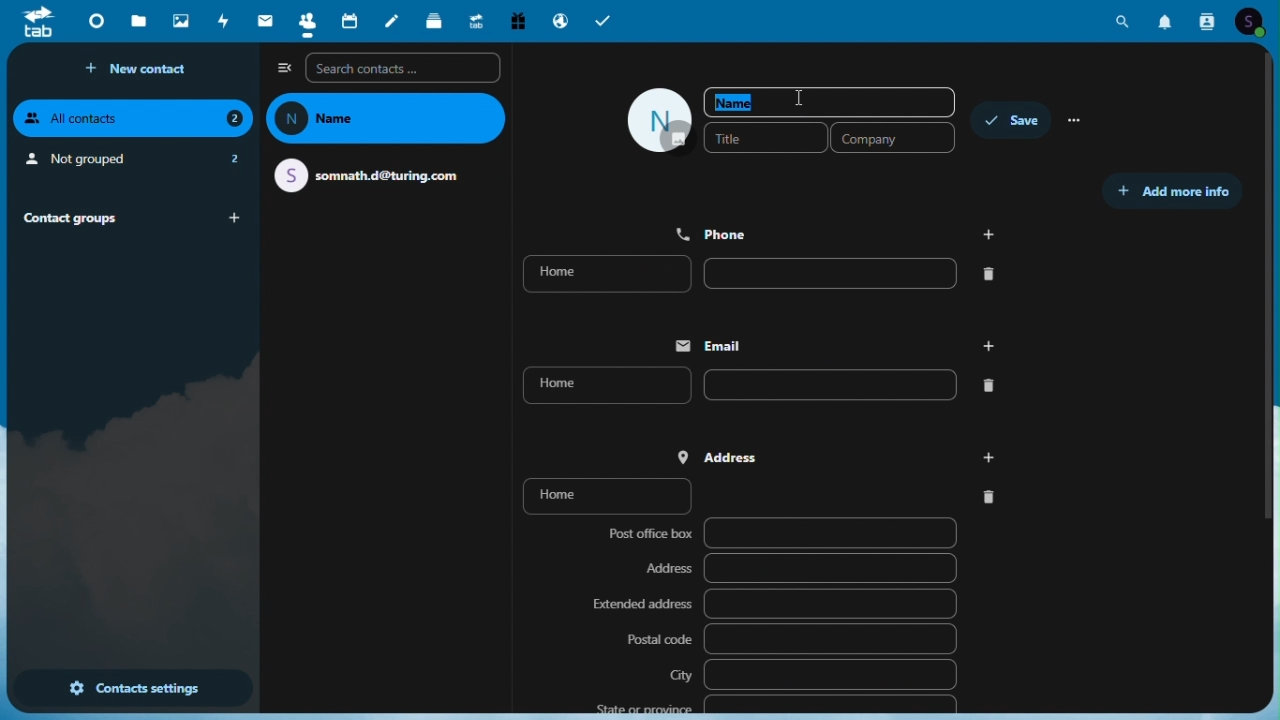  What do you see at coordinates (349, 22) in the screenshot?
I see `Calendar` at bounding box center [349, 22].